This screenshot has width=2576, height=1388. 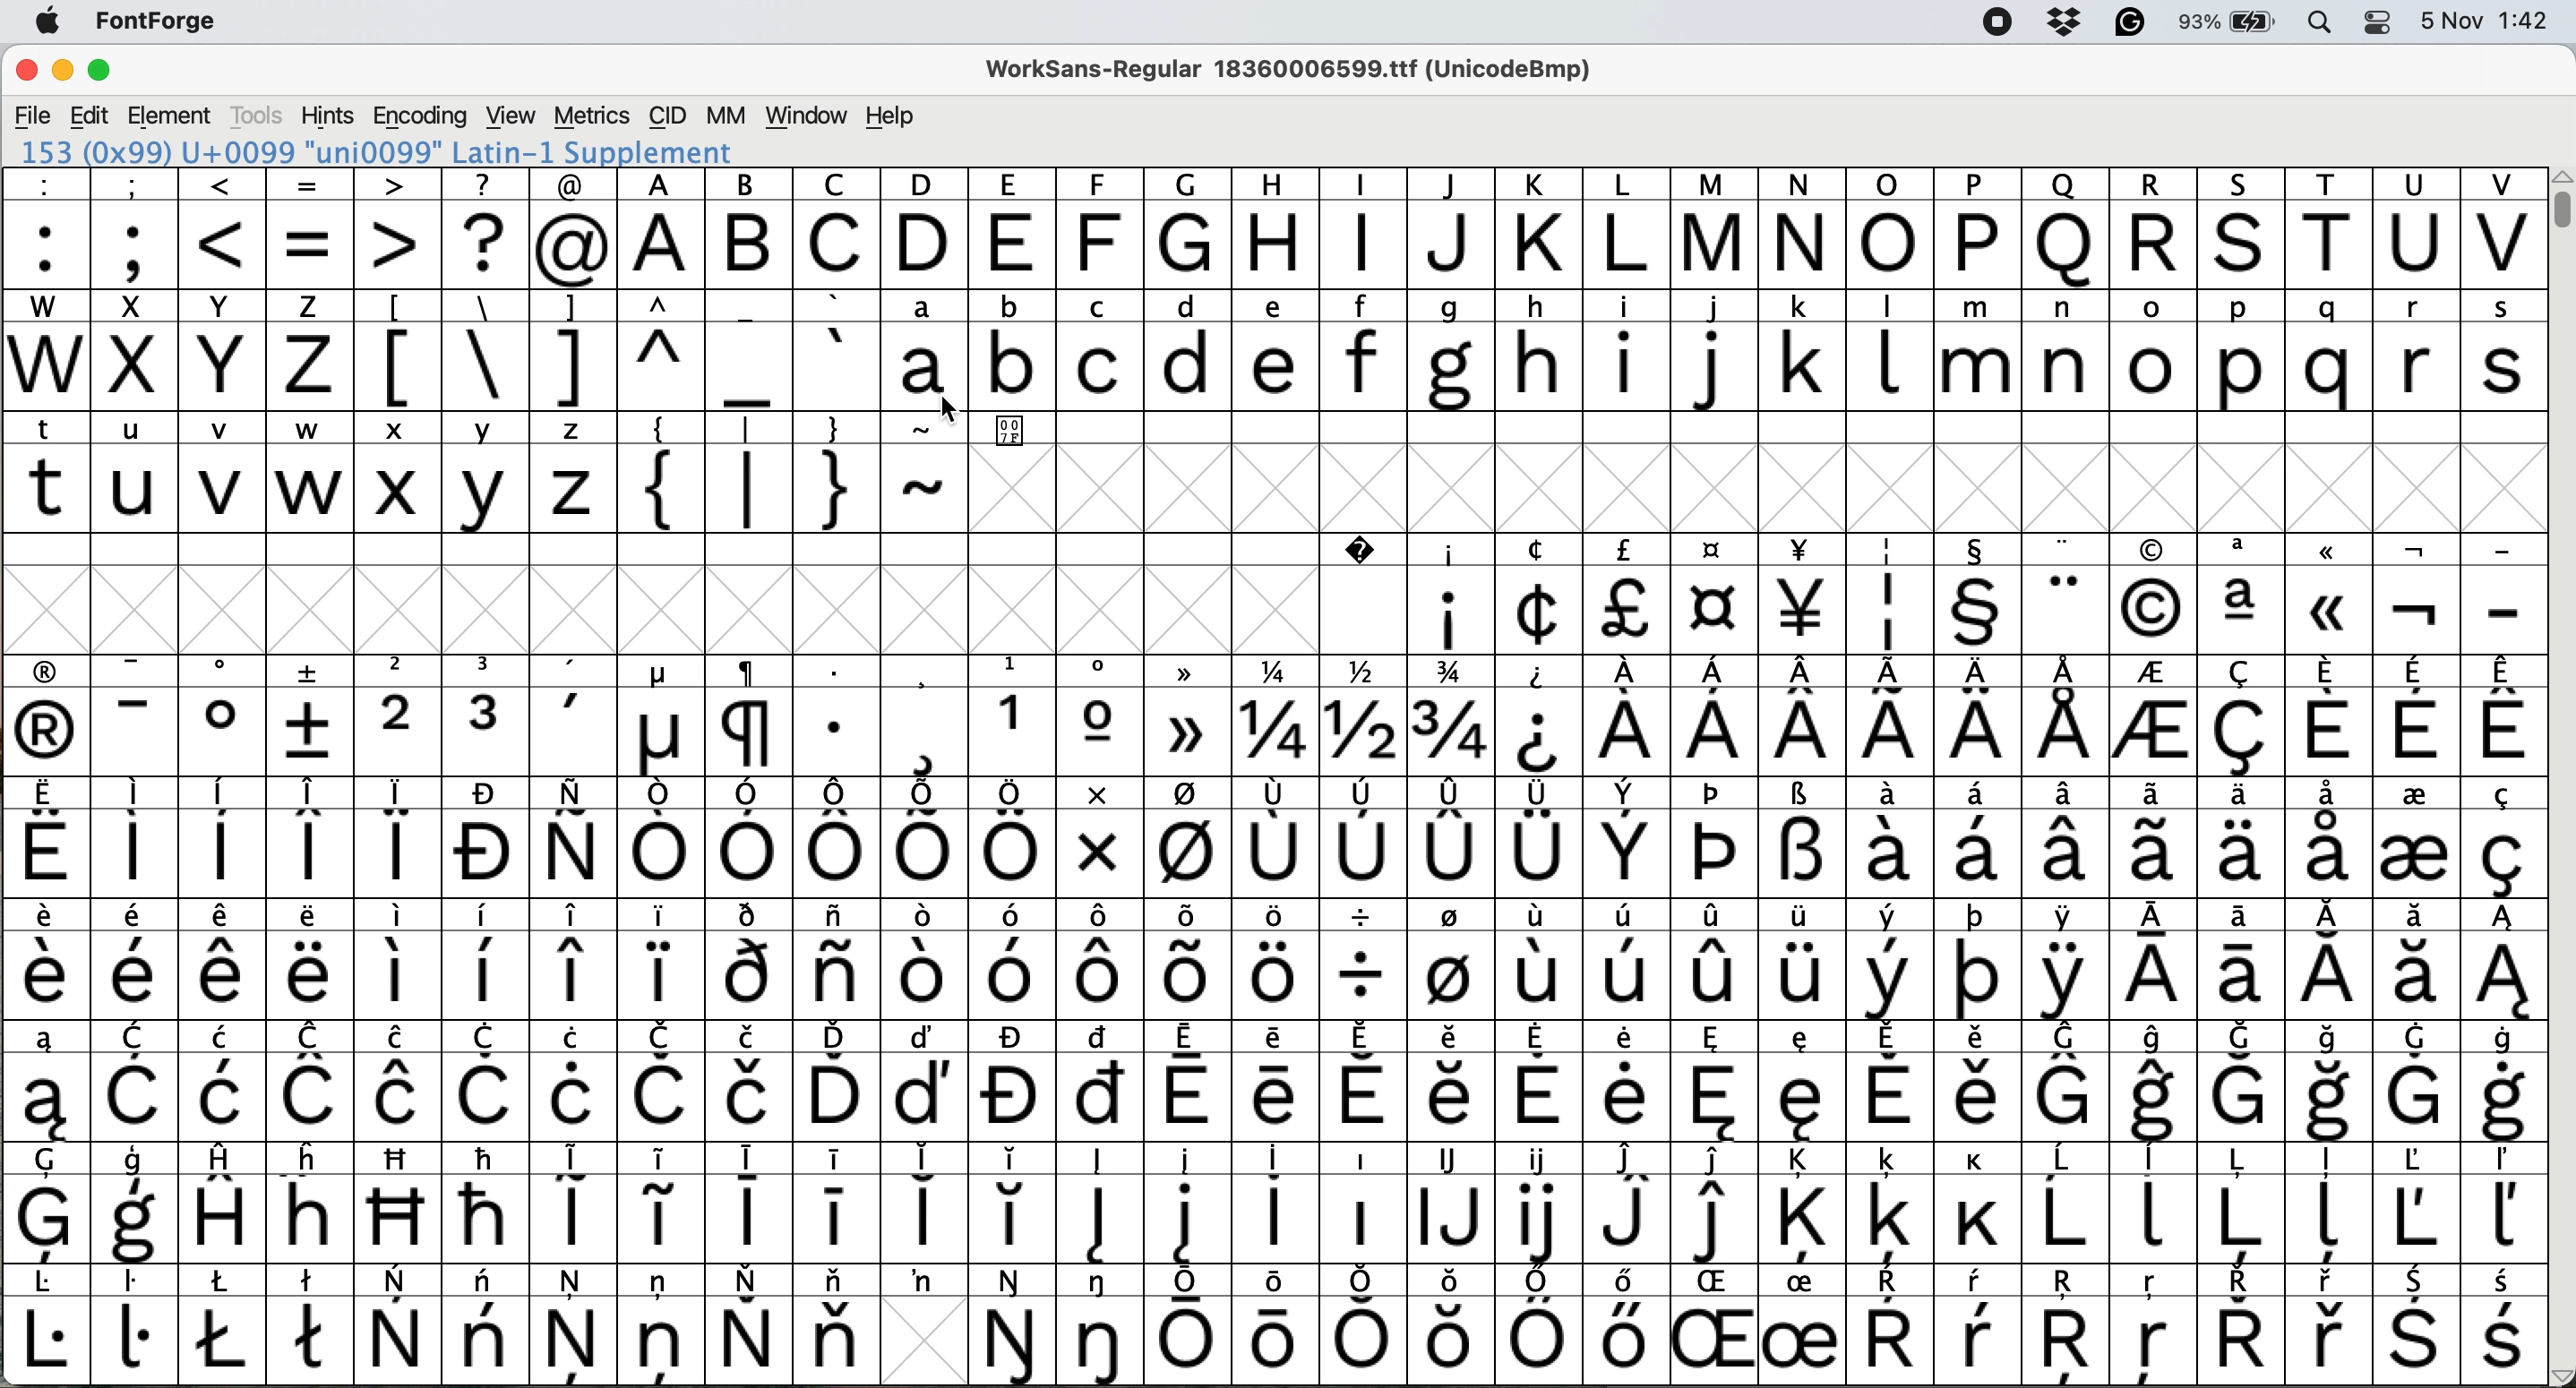 I want to click on symbol, so click(x=2417, y=1080).